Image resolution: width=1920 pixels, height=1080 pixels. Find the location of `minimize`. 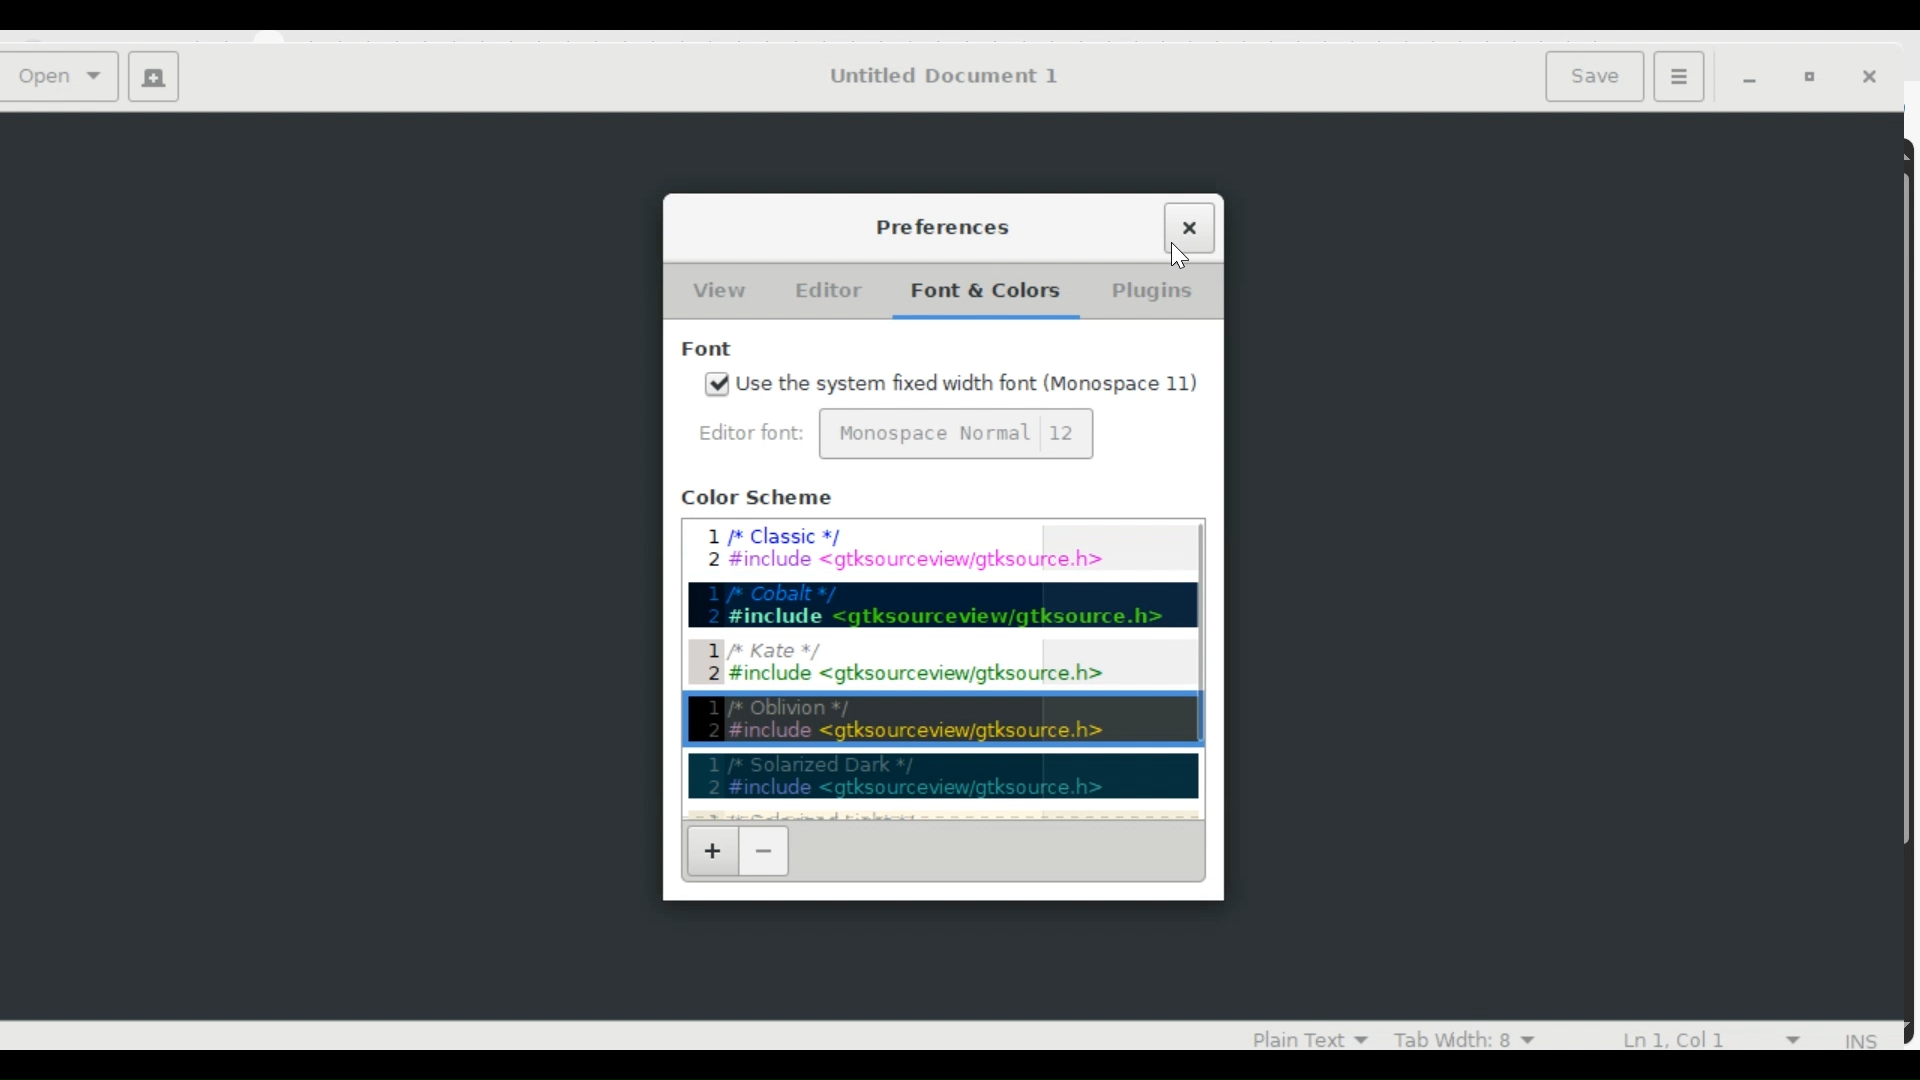

minimize is located at coordinates (1754, 79).